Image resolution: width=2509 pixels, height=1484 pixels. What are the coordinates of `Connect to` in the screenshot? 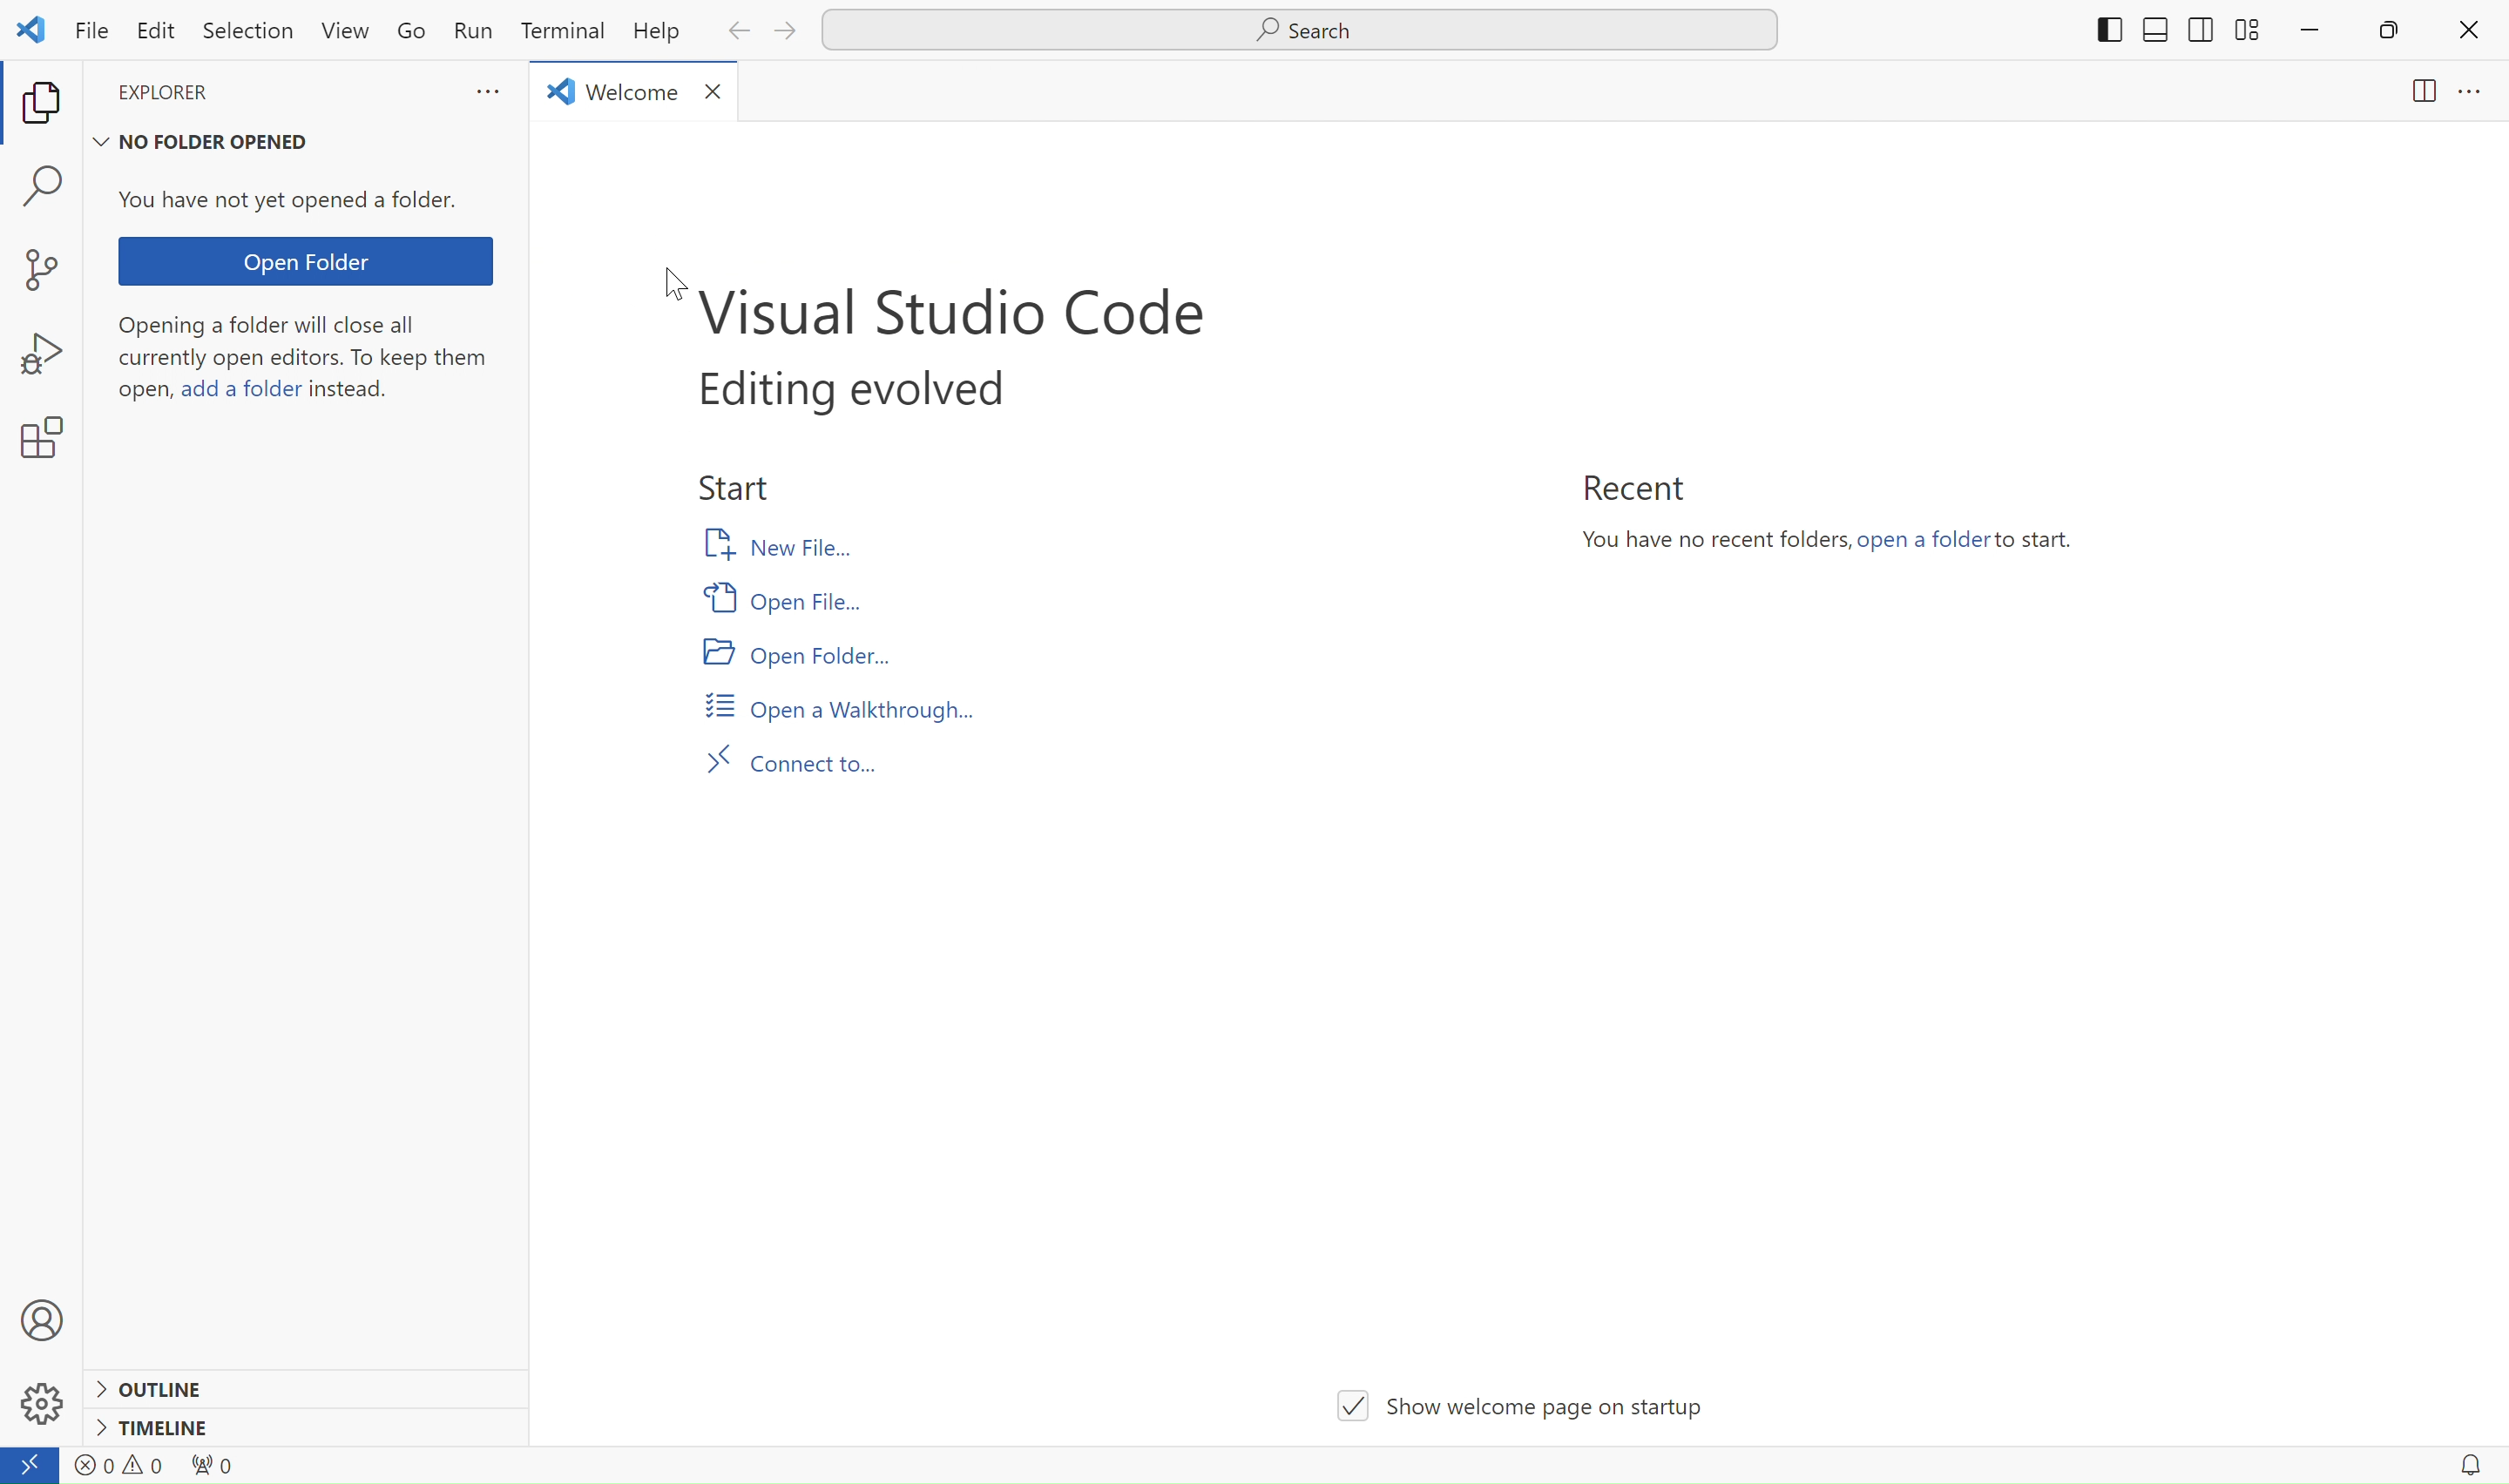 It's located at (793, 756).